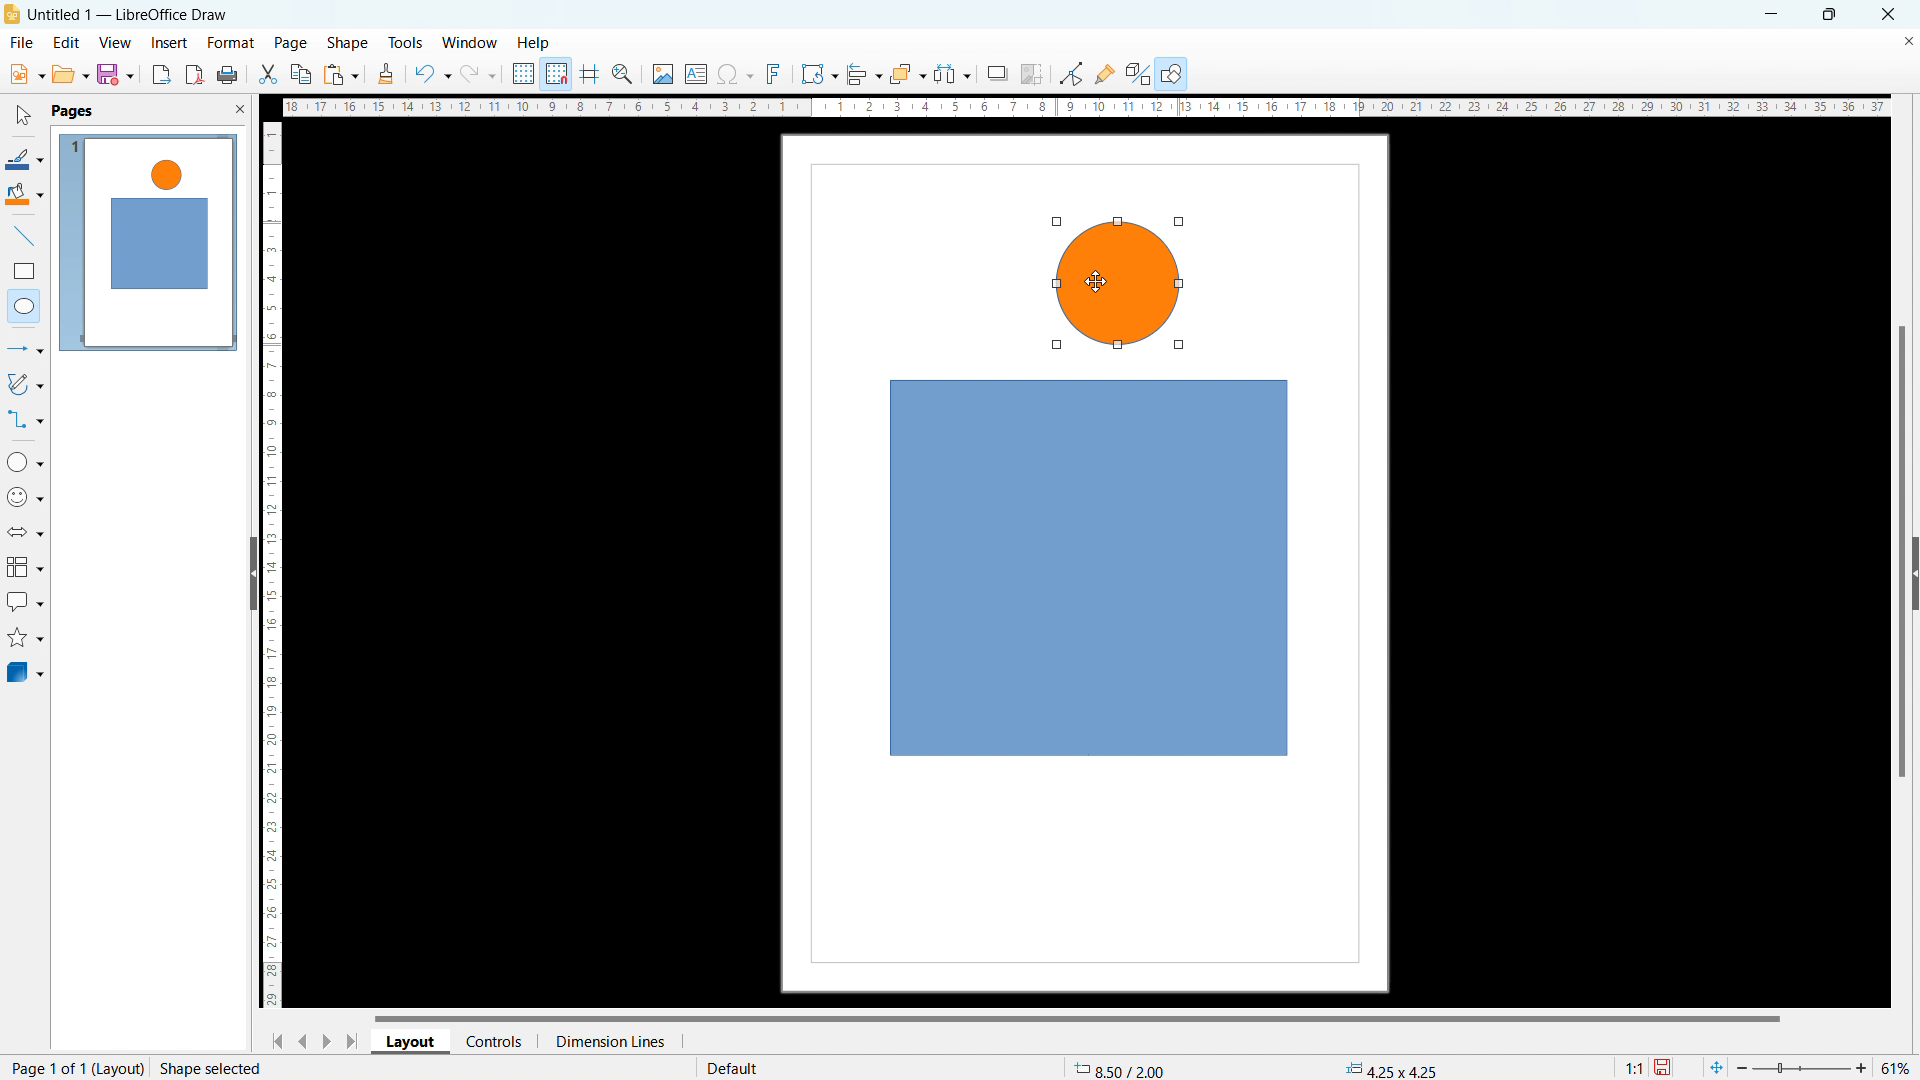 Image resolution: width=1920 pixels, height=1080 pixels. I want to click on stars and banners, so click(24, 640).